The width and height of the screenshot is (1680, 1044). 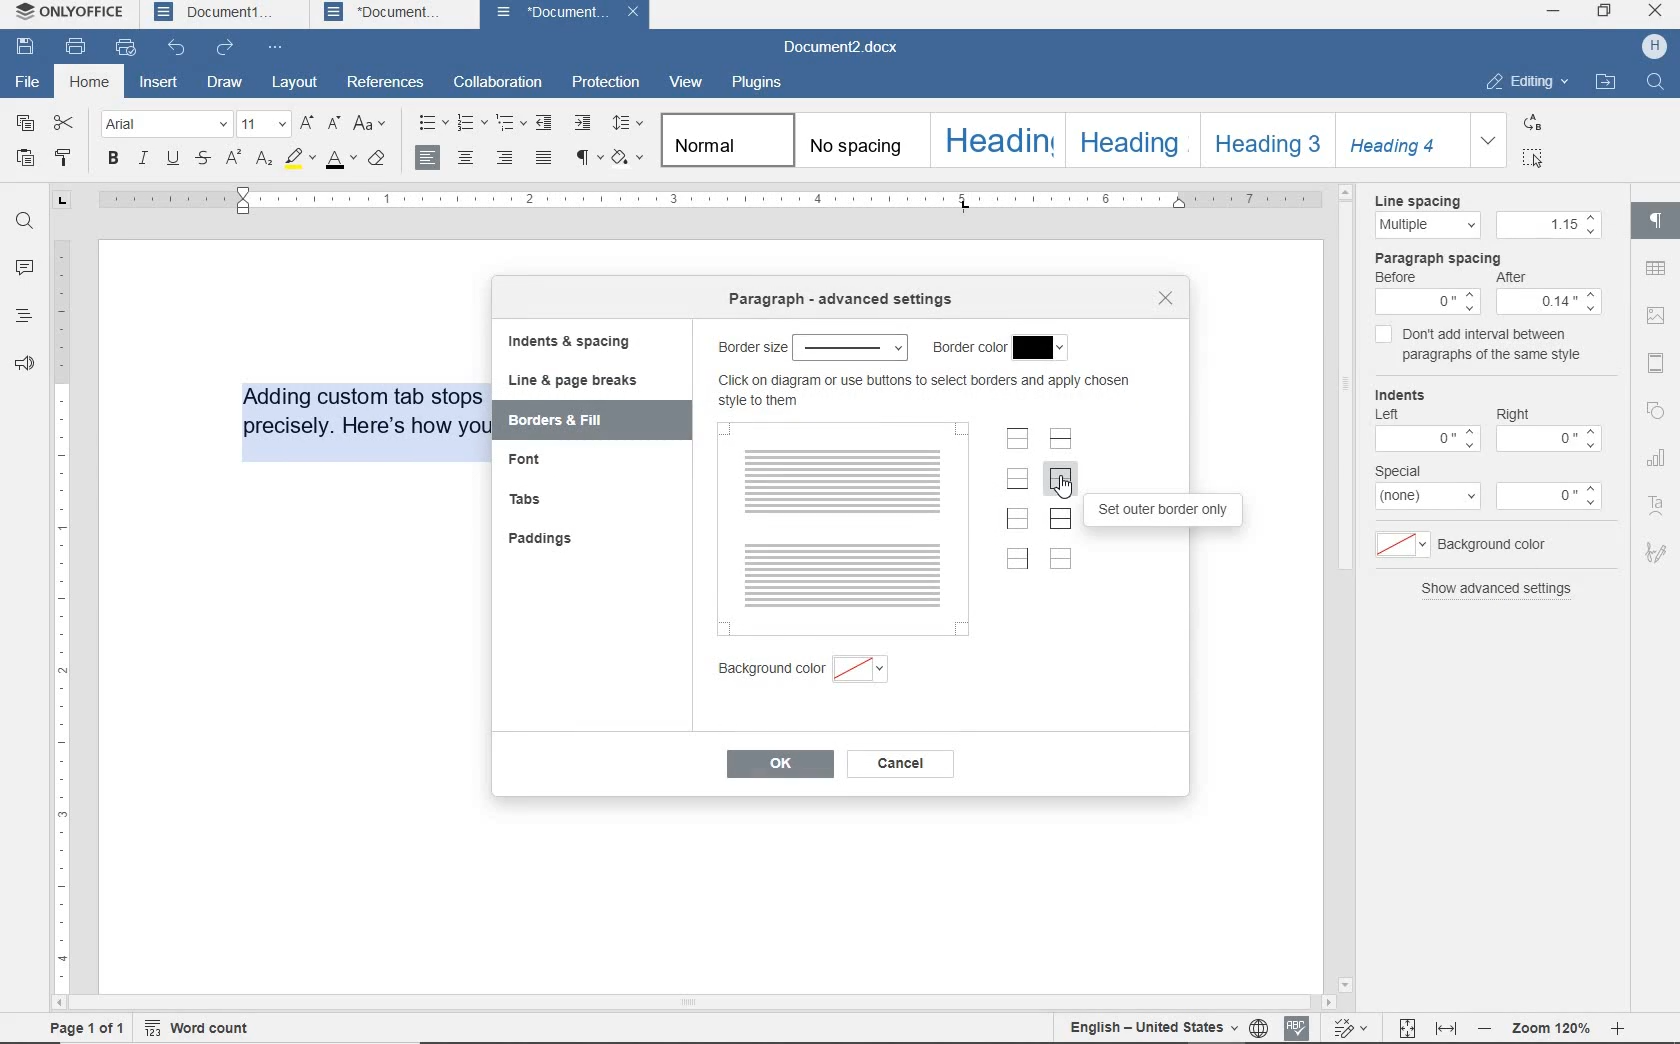 I want to click on align right, so click(x=505, y=157).